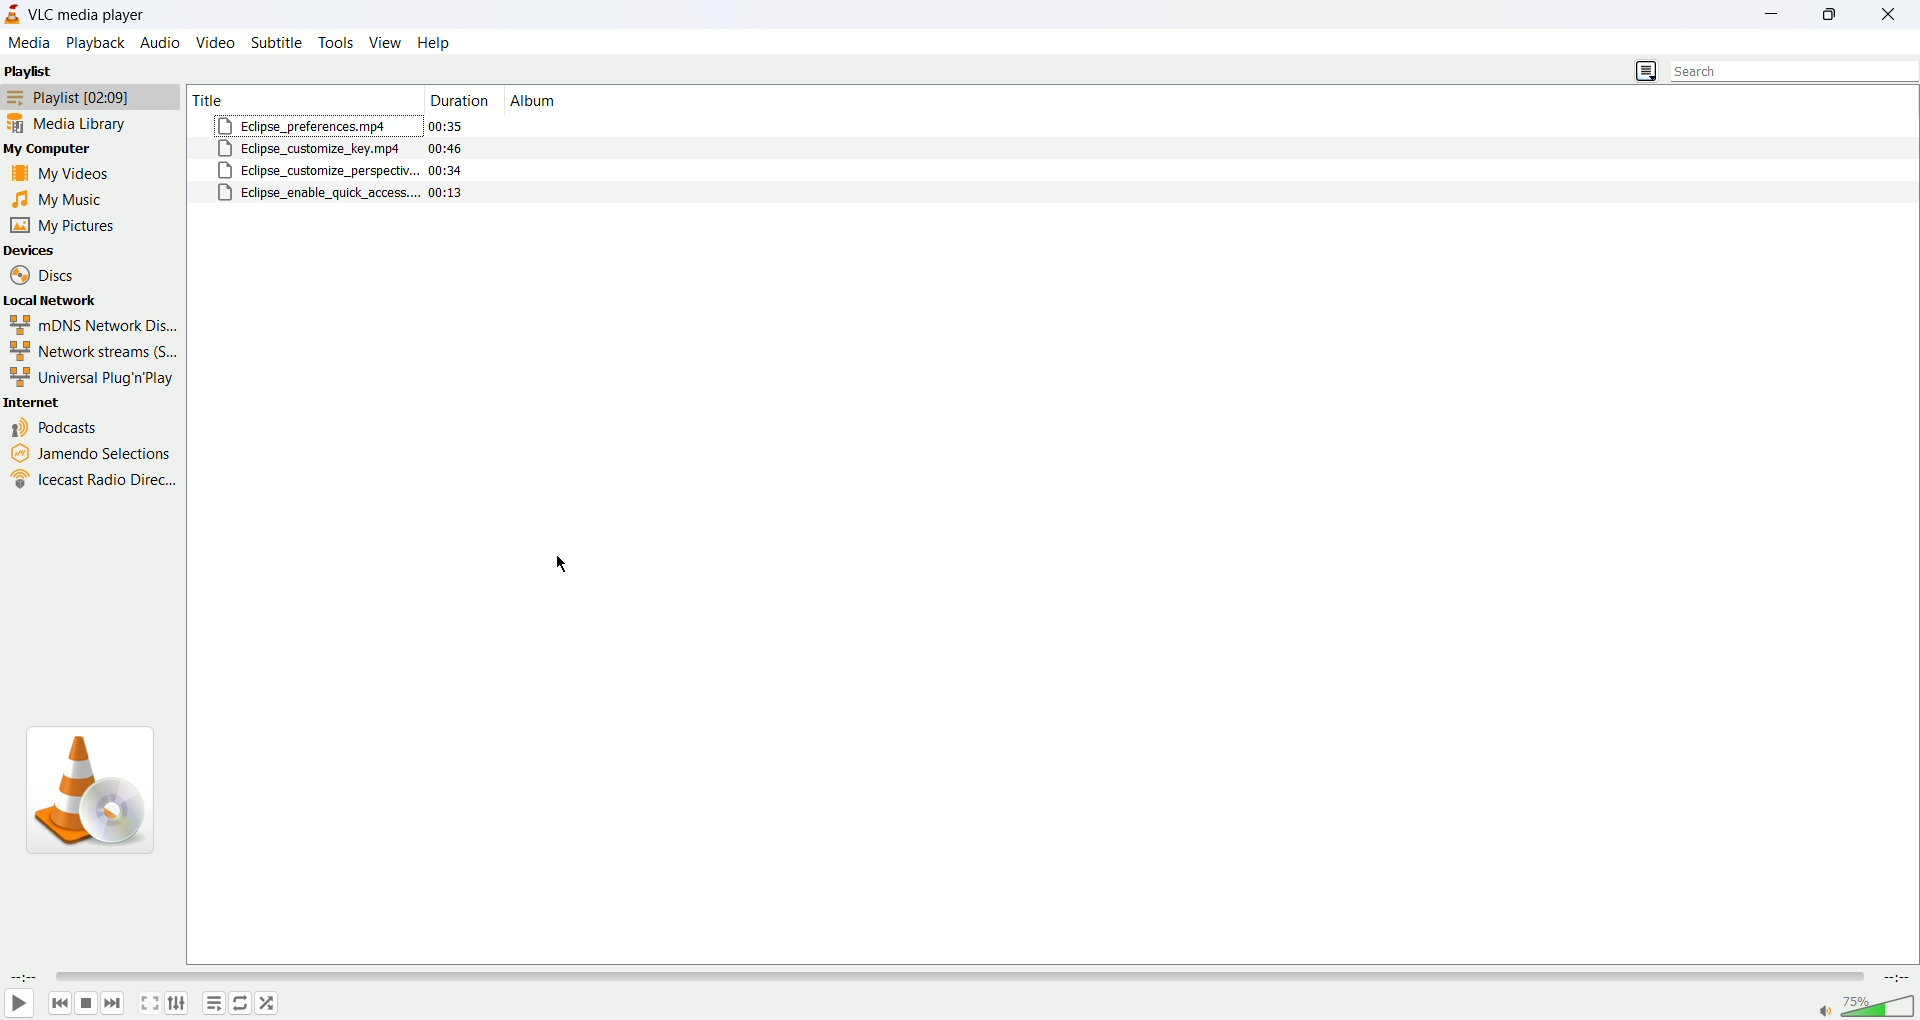 This screenshot has width=1920, height=1020. I want to click on toggle fullscreen, so click(150, 1003).